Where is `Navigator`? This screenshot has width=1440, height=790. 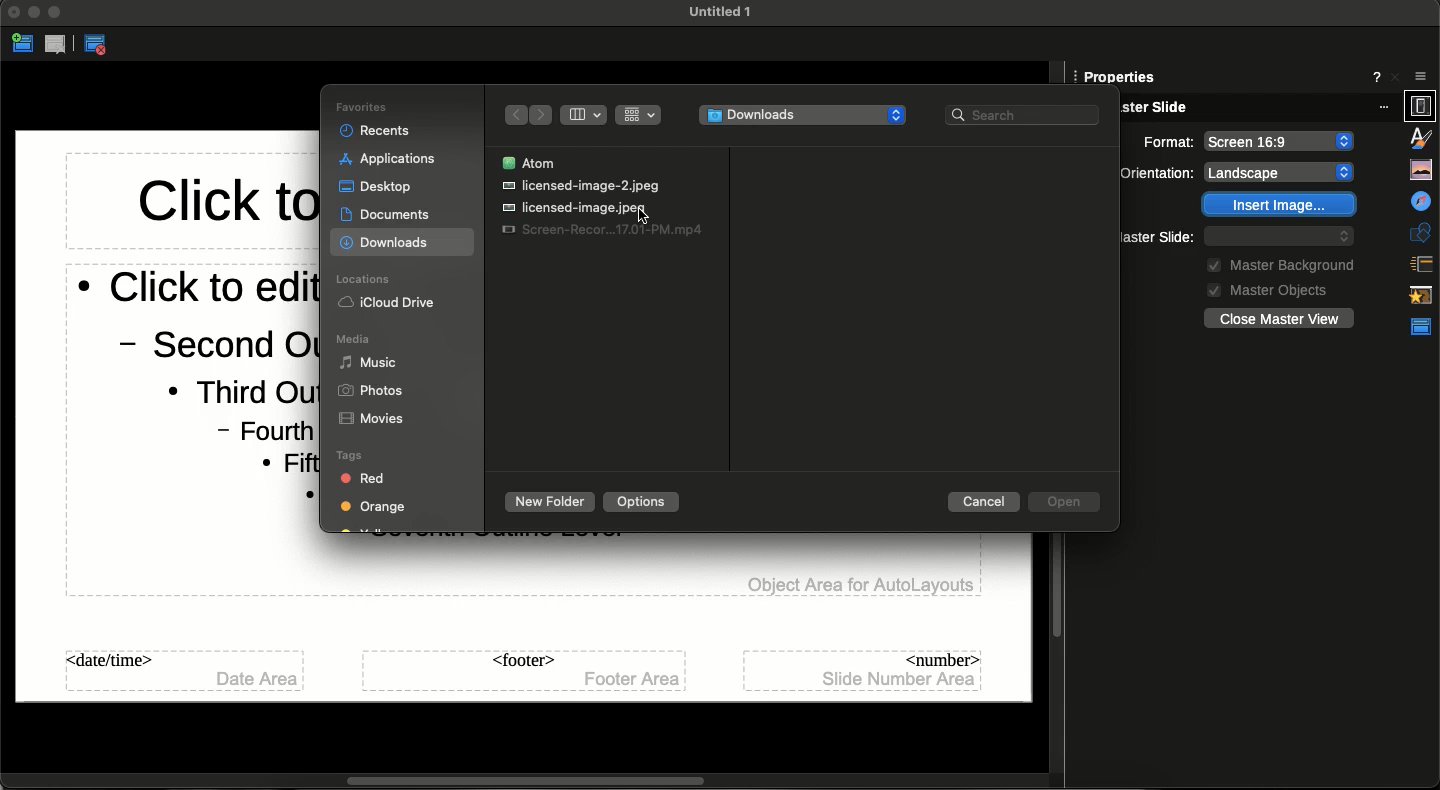 Navigator is located at coordinates (1420, 167).